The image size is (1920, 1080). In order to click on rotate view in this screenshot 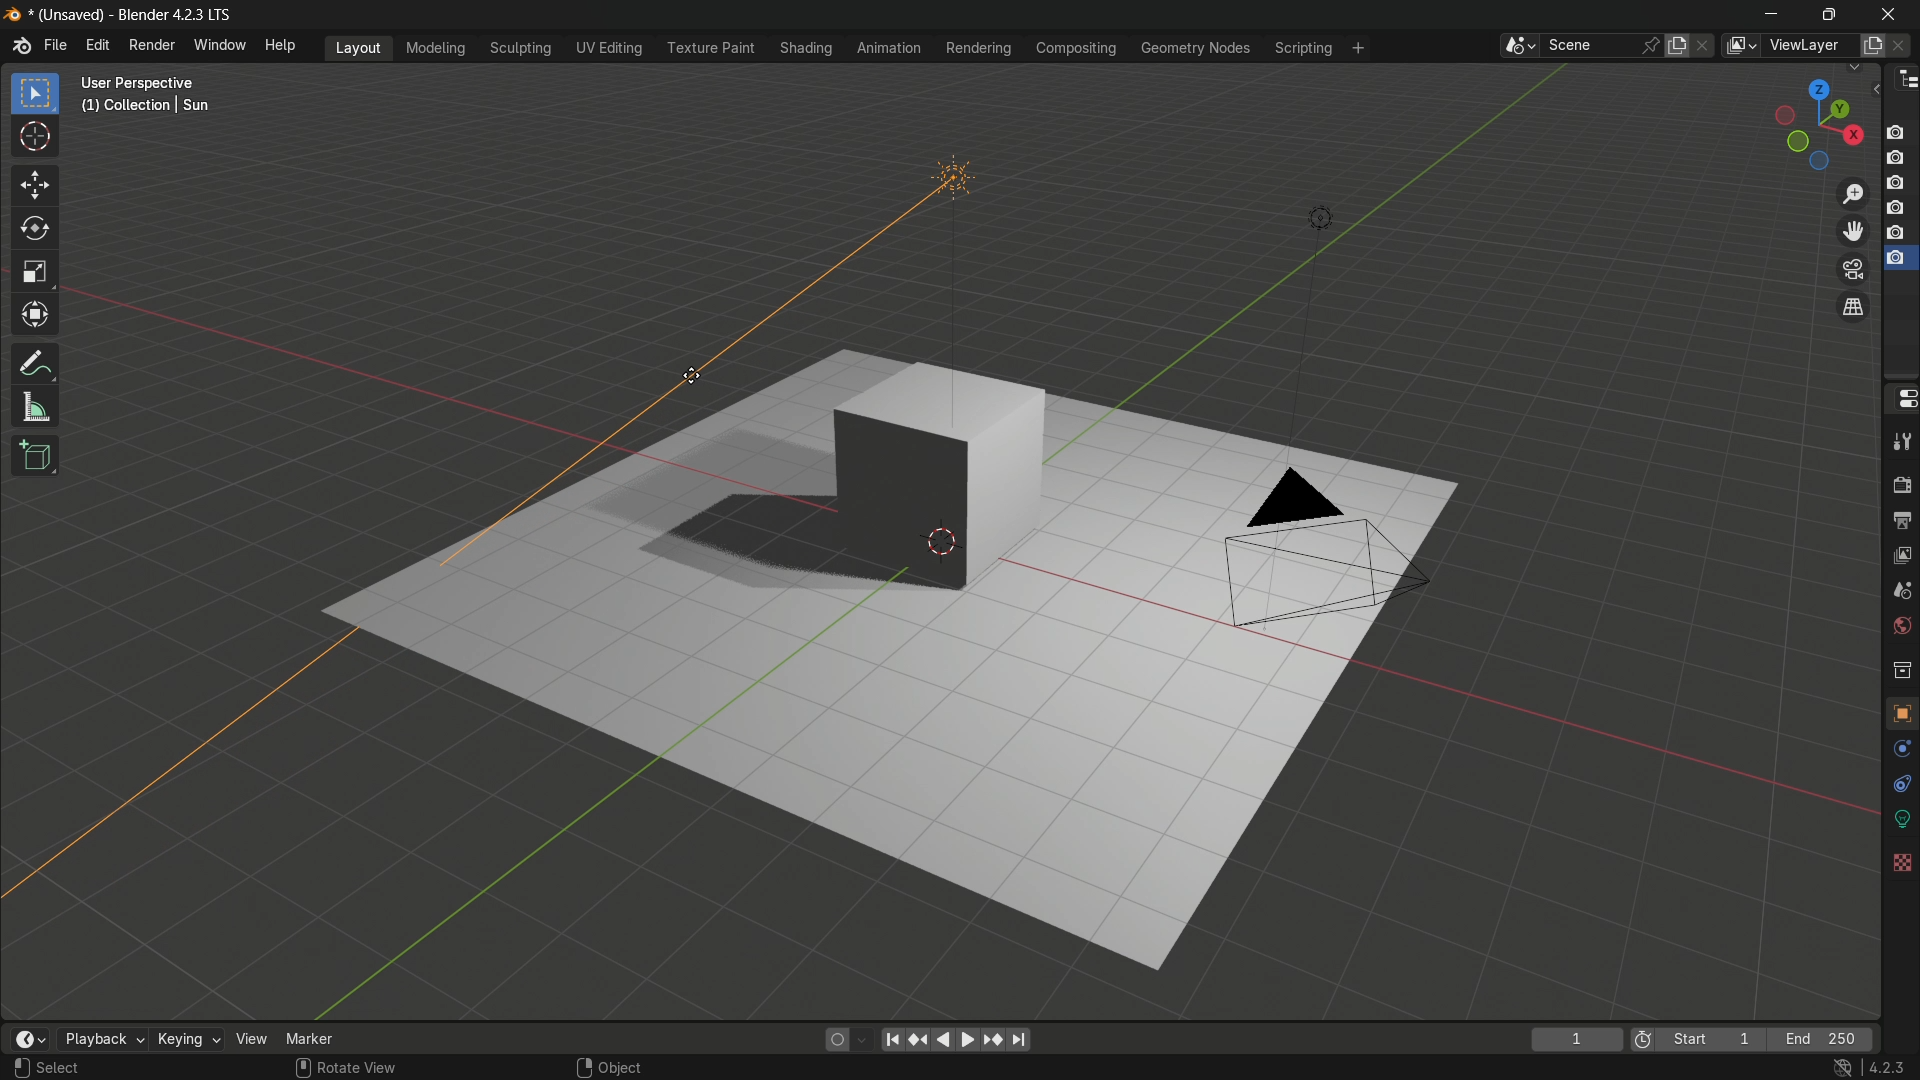, I will do `click(359, 1068)`.